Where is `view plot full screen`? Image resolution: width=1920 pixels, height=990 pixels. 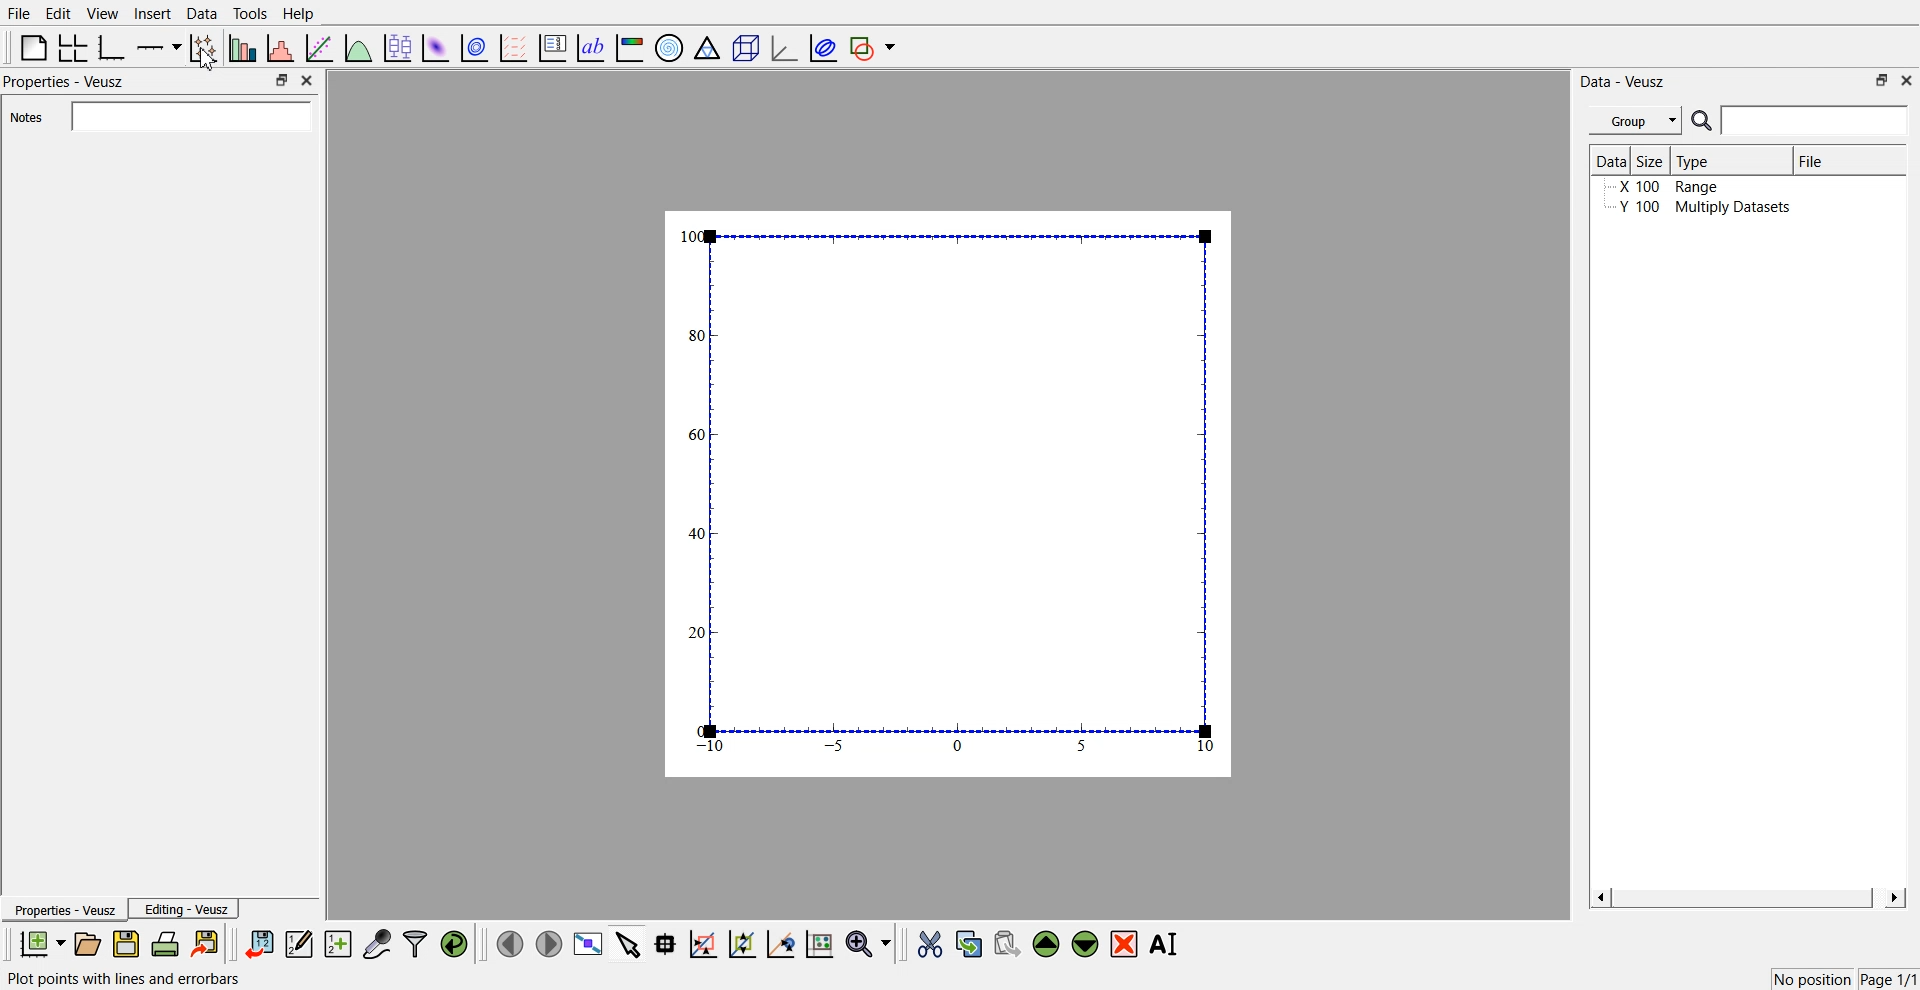
view plot full screen is located at coordinates (587, 944).